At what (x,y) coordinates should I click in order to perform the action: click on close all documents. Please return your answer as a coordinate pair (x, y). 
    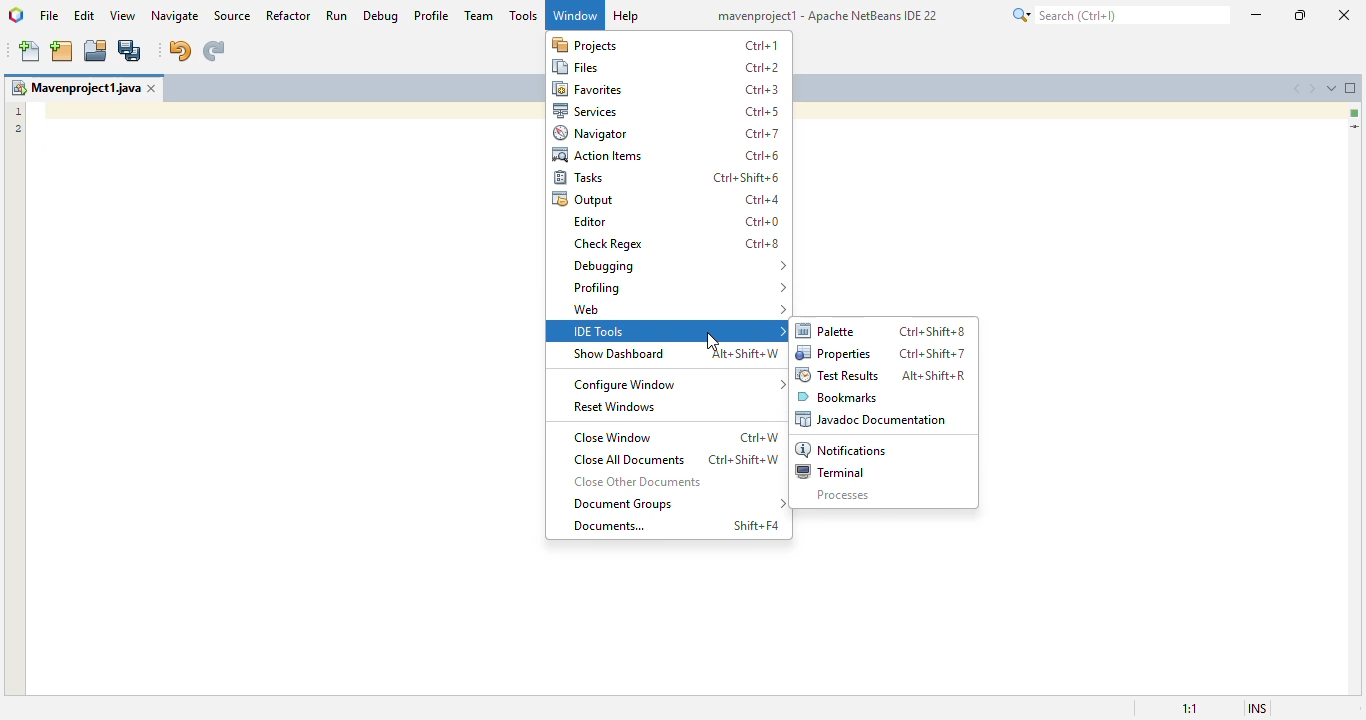
    Looking at the image, I should click on (629, 460).